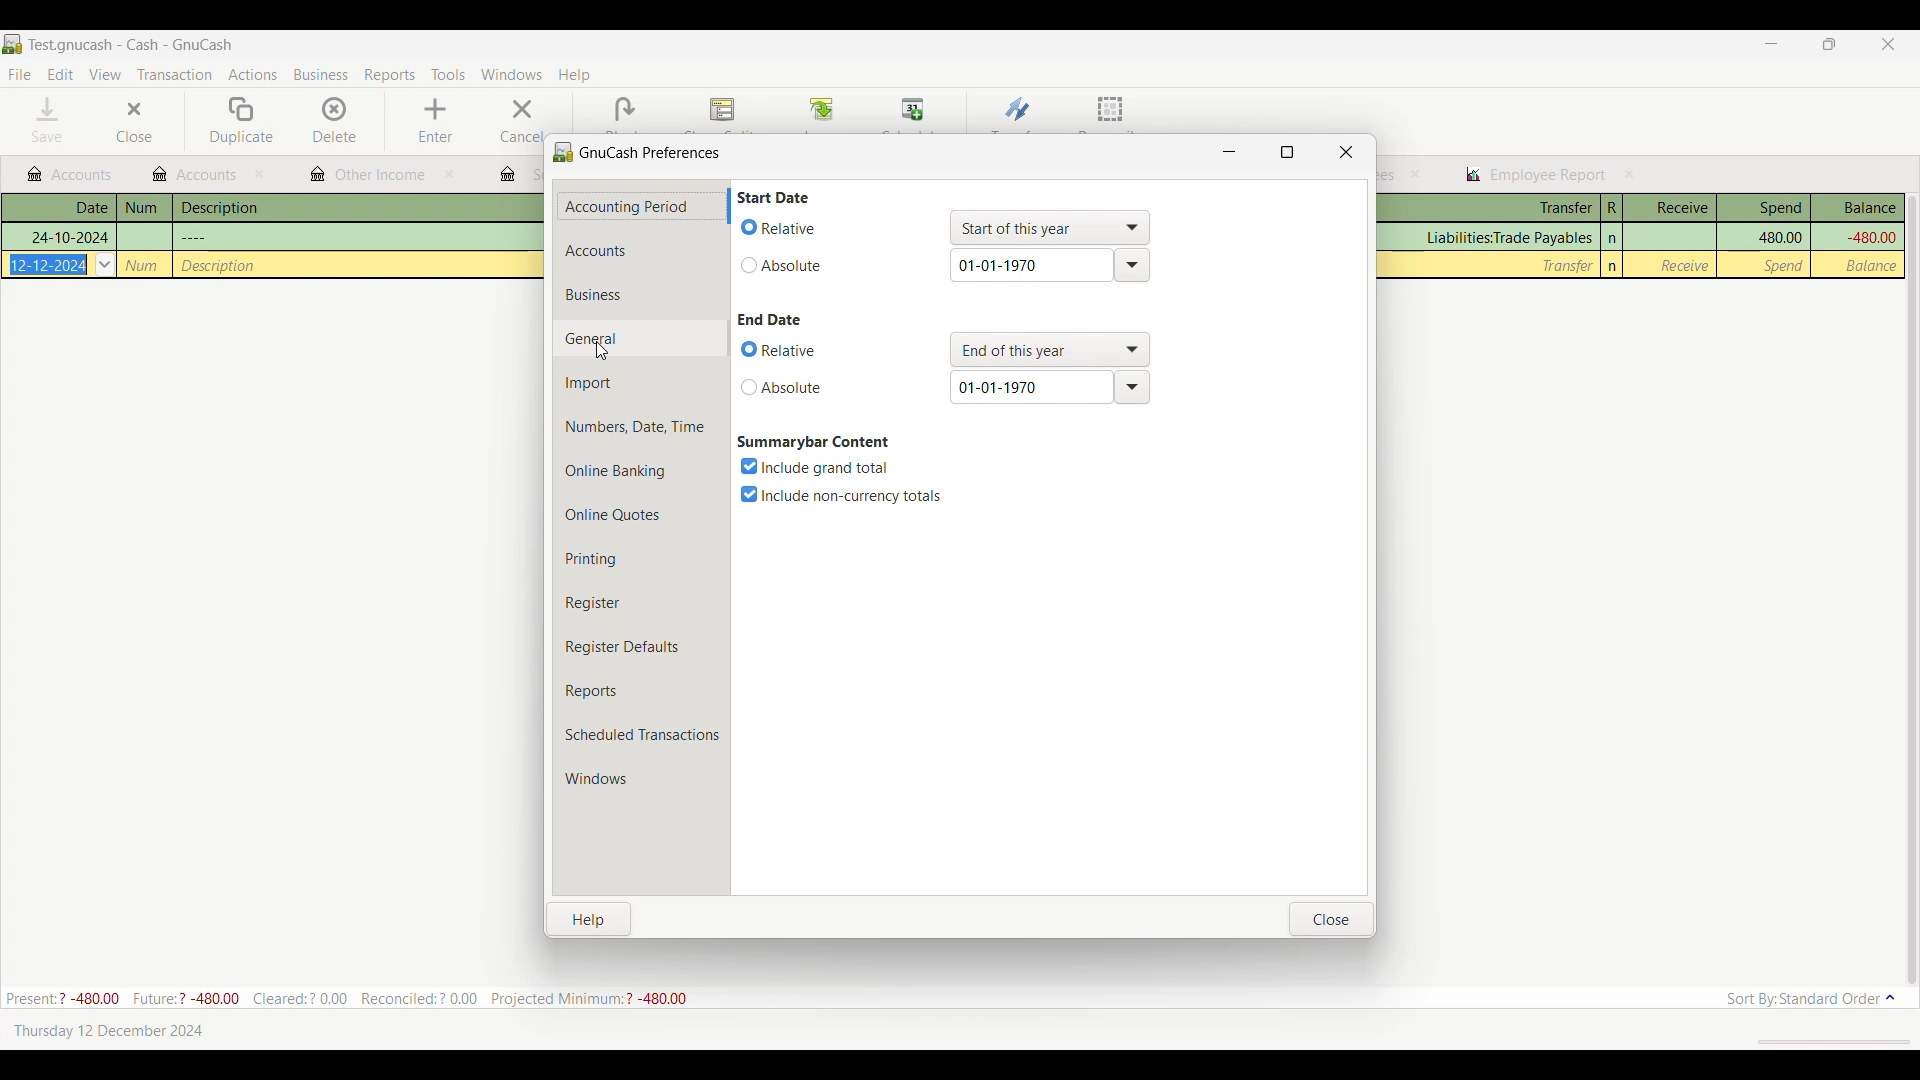 This screenshot has height=1080, width=1920. I want to click on , so click(142, 265).